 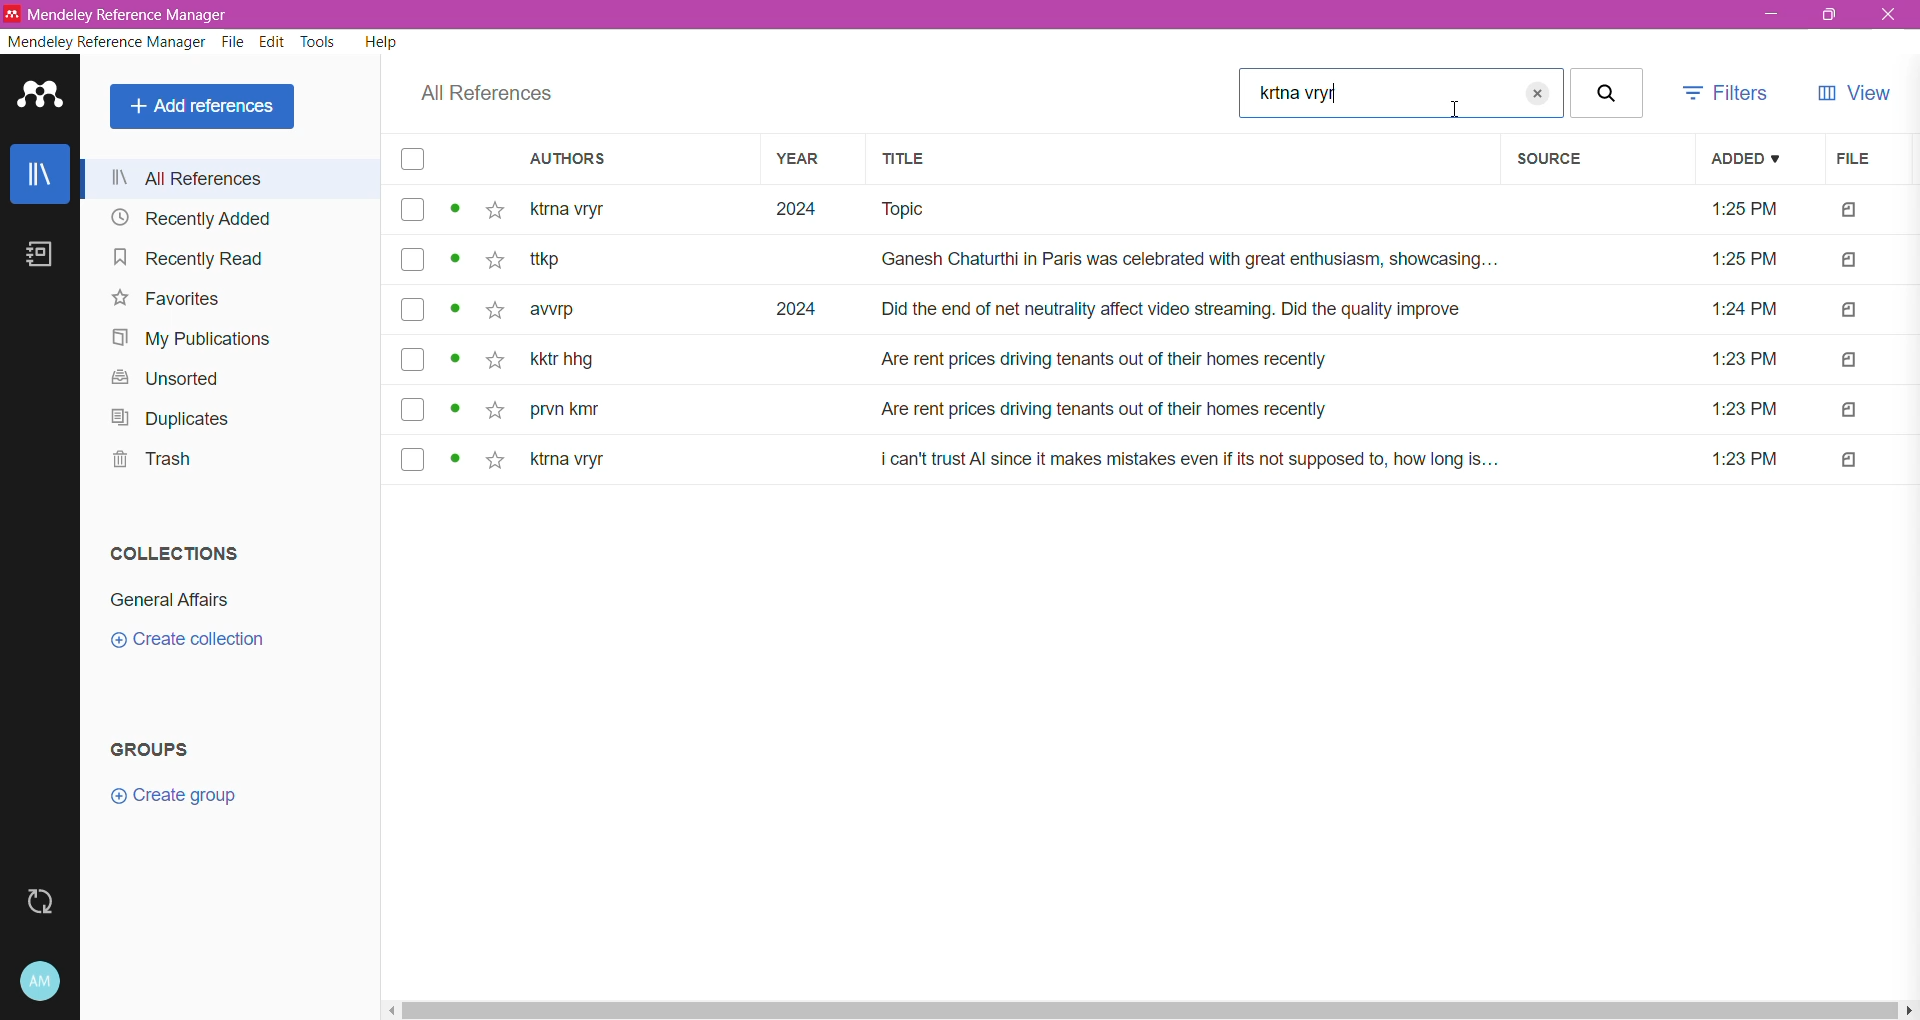 I want to click on file type, so click(x=1849, y=262).